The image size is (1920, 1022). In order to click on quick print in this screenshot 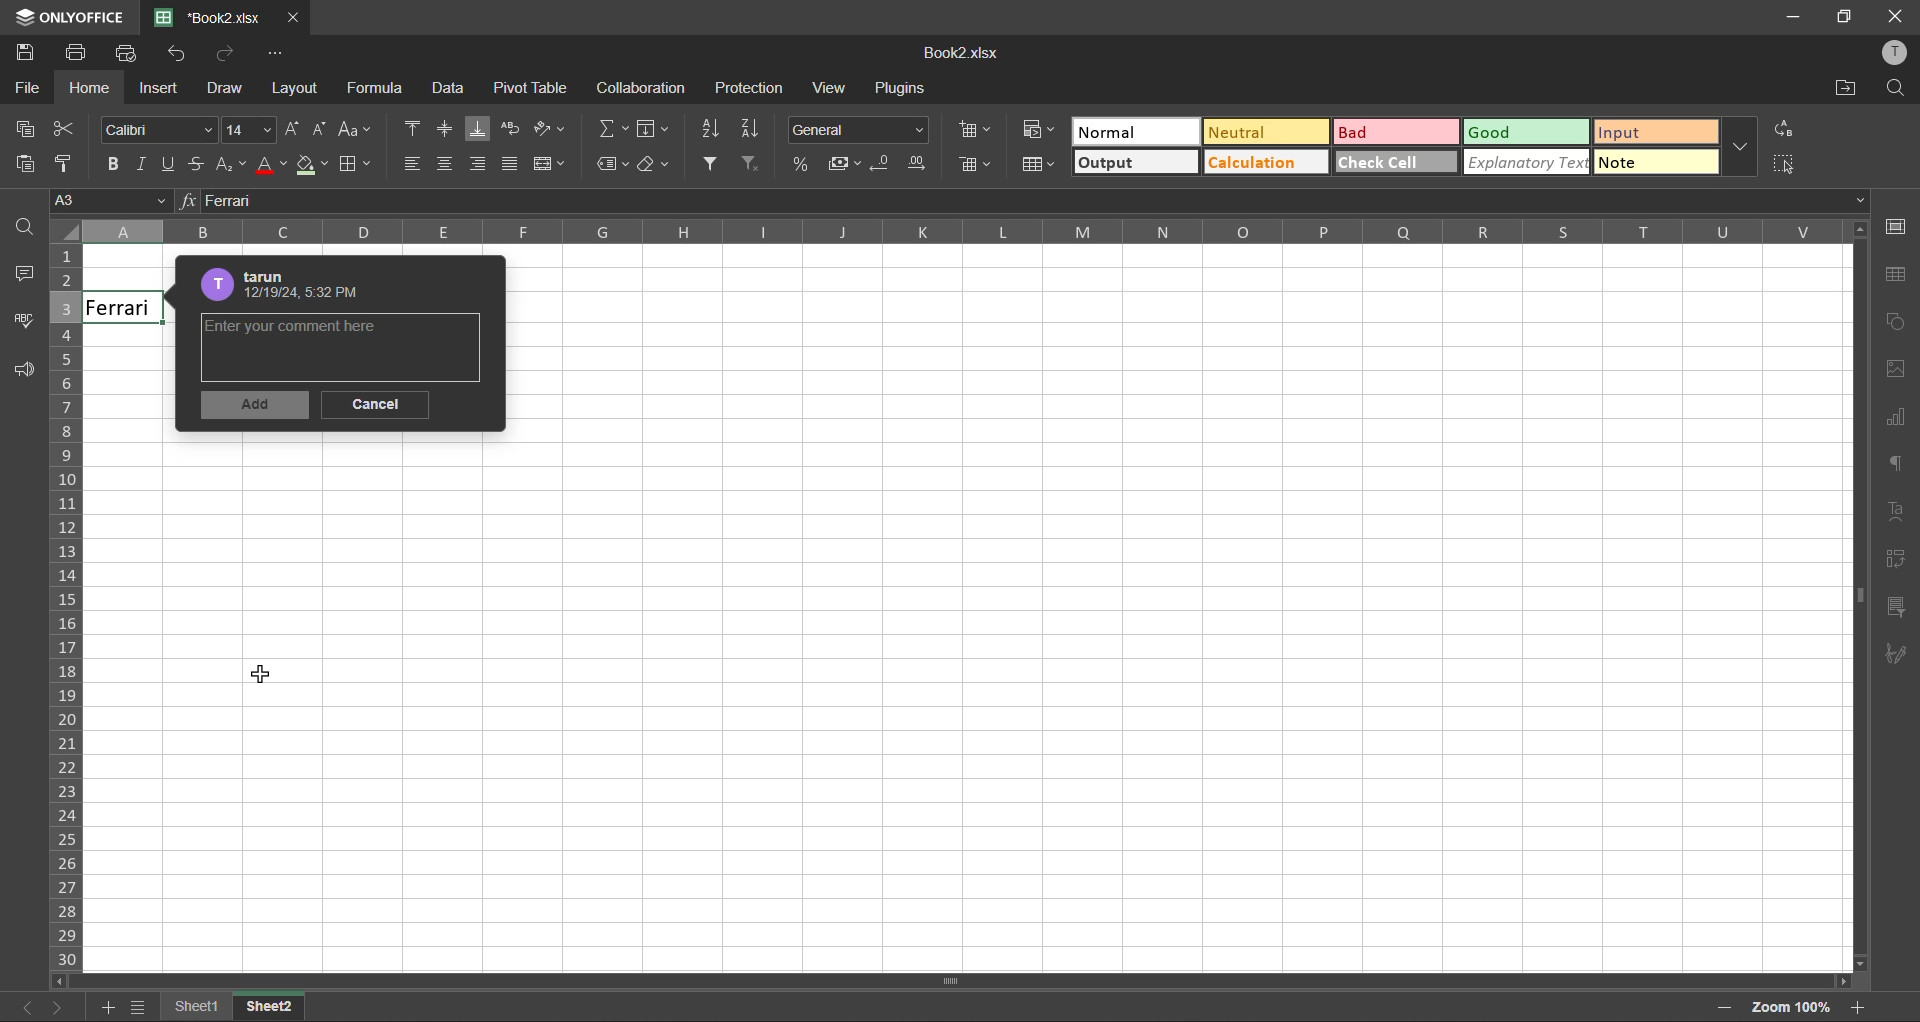, I will do `click(123, 53)`.